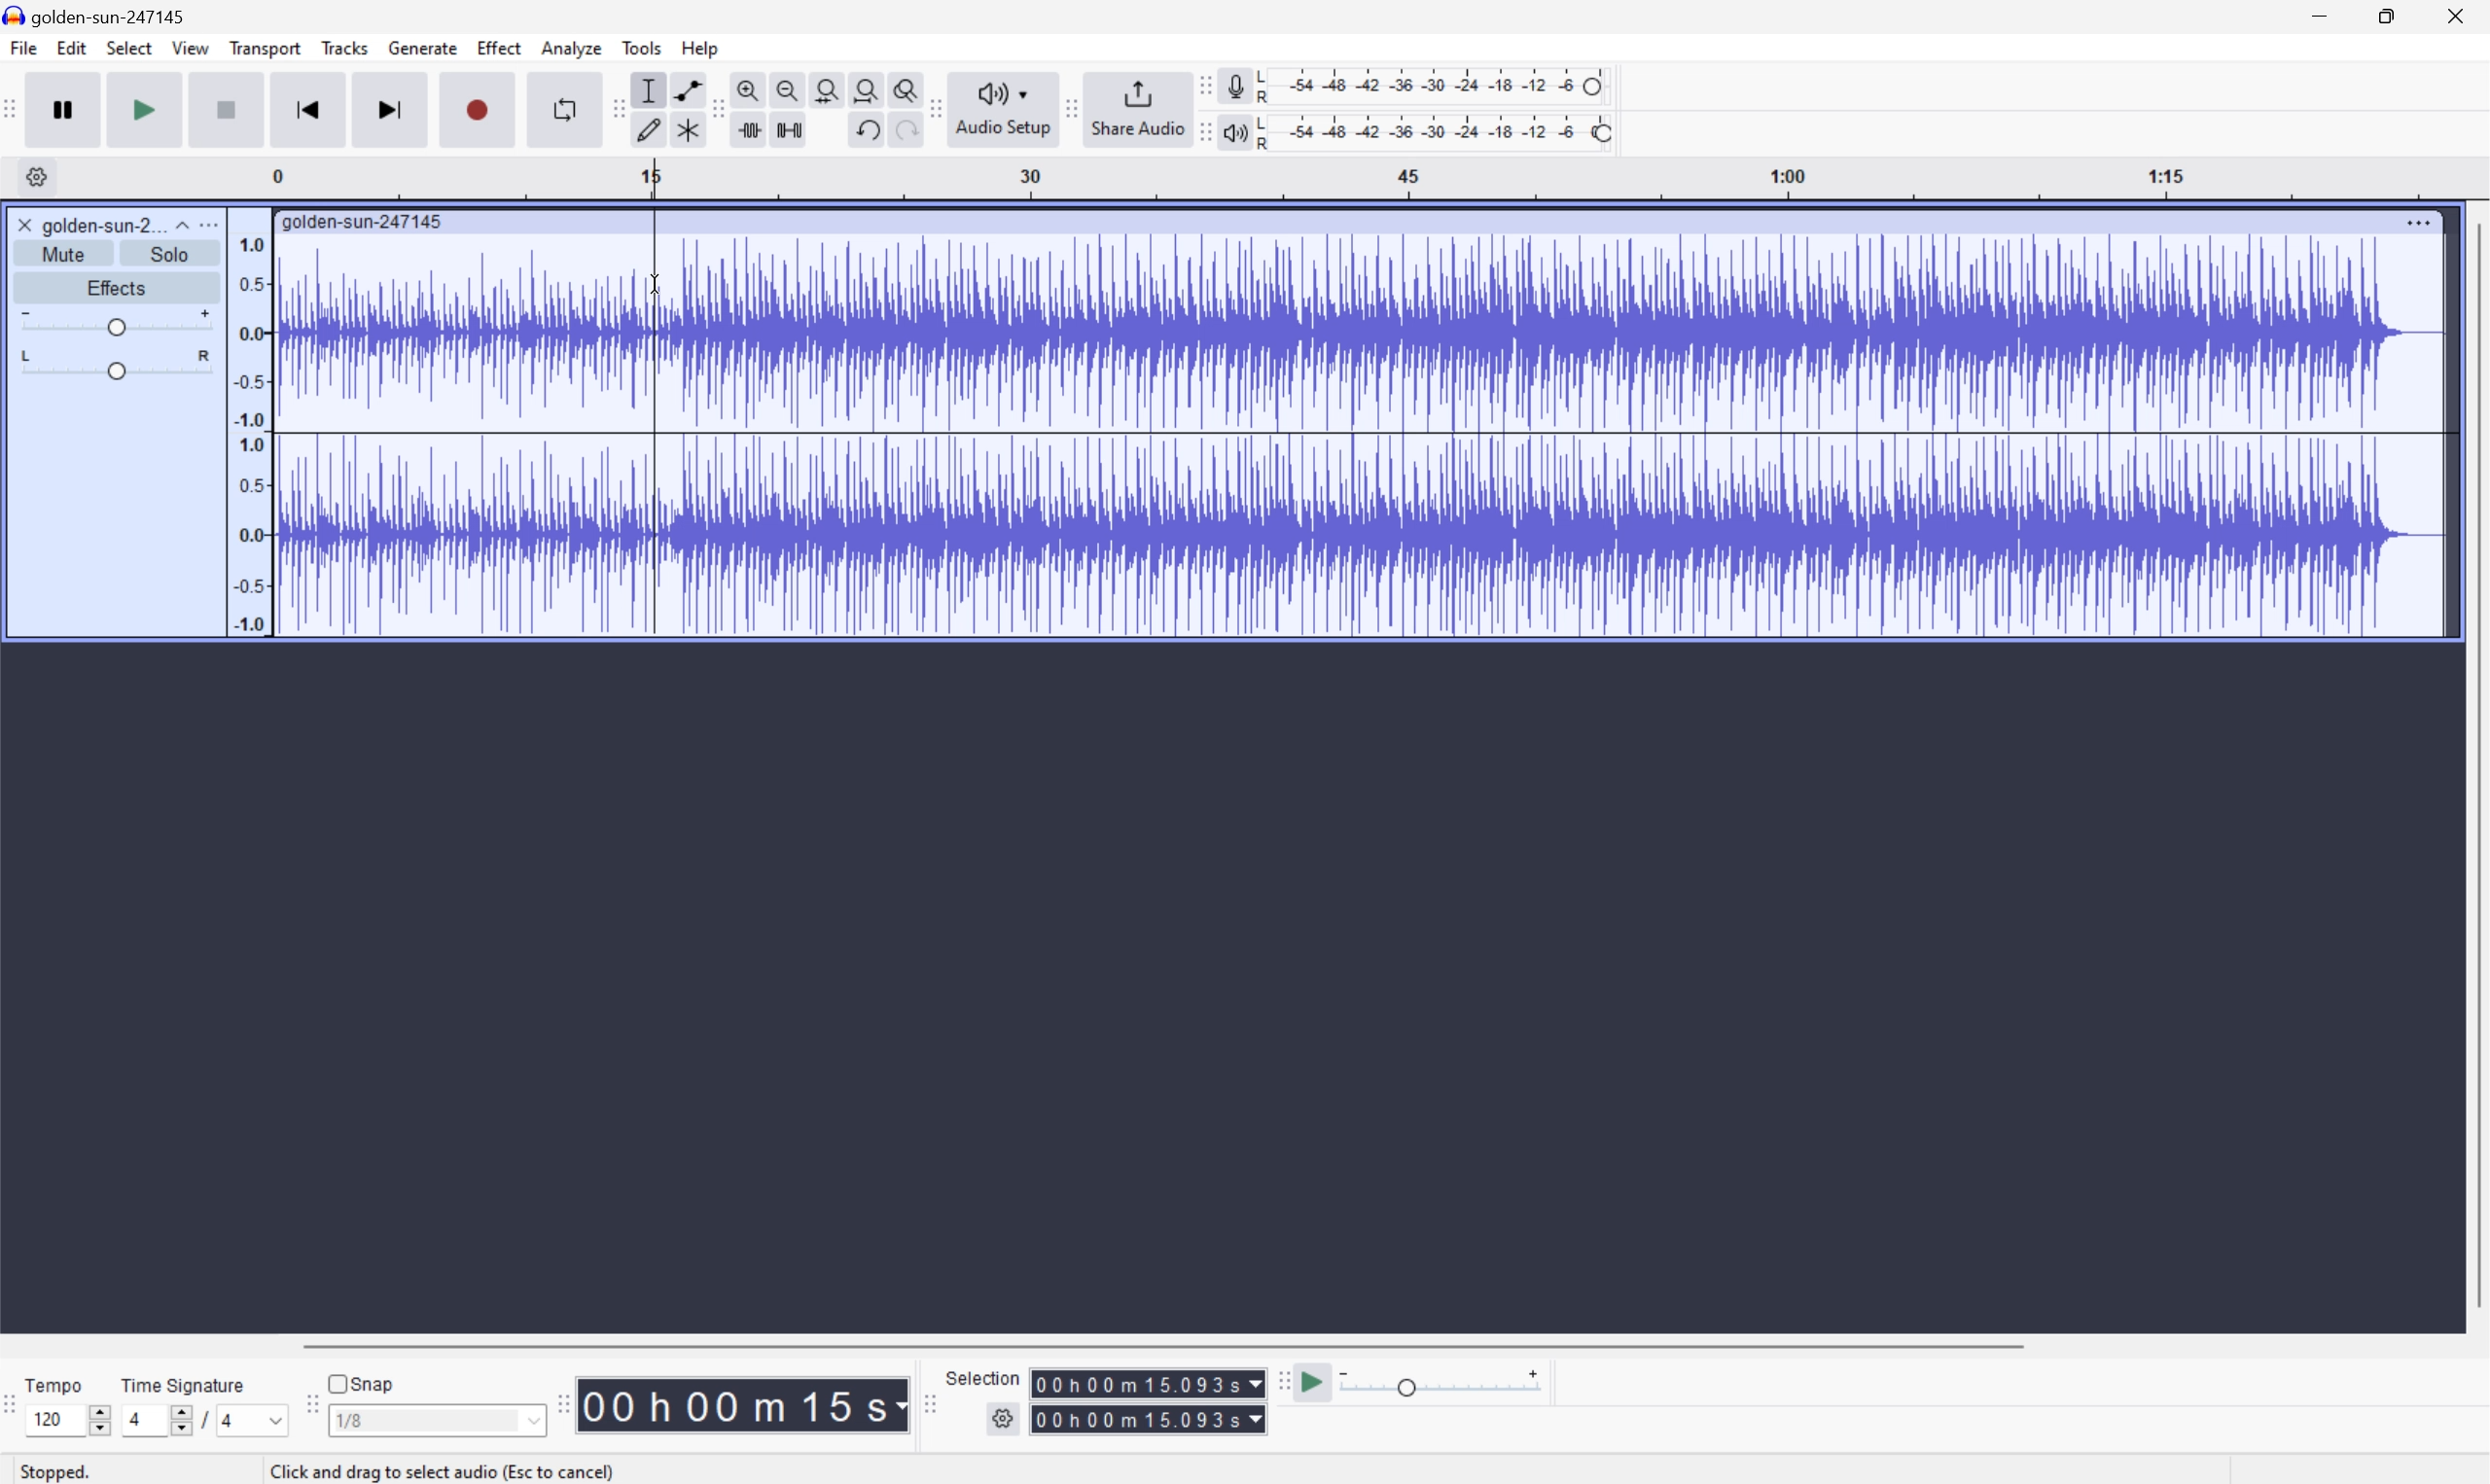 Image resolution: width=2490 pixels, height=1484 pixels. What do you see at coordinates (100, 15) in the screenshot?
I see `golden-sun-247145` at bounding box center [100, 15].